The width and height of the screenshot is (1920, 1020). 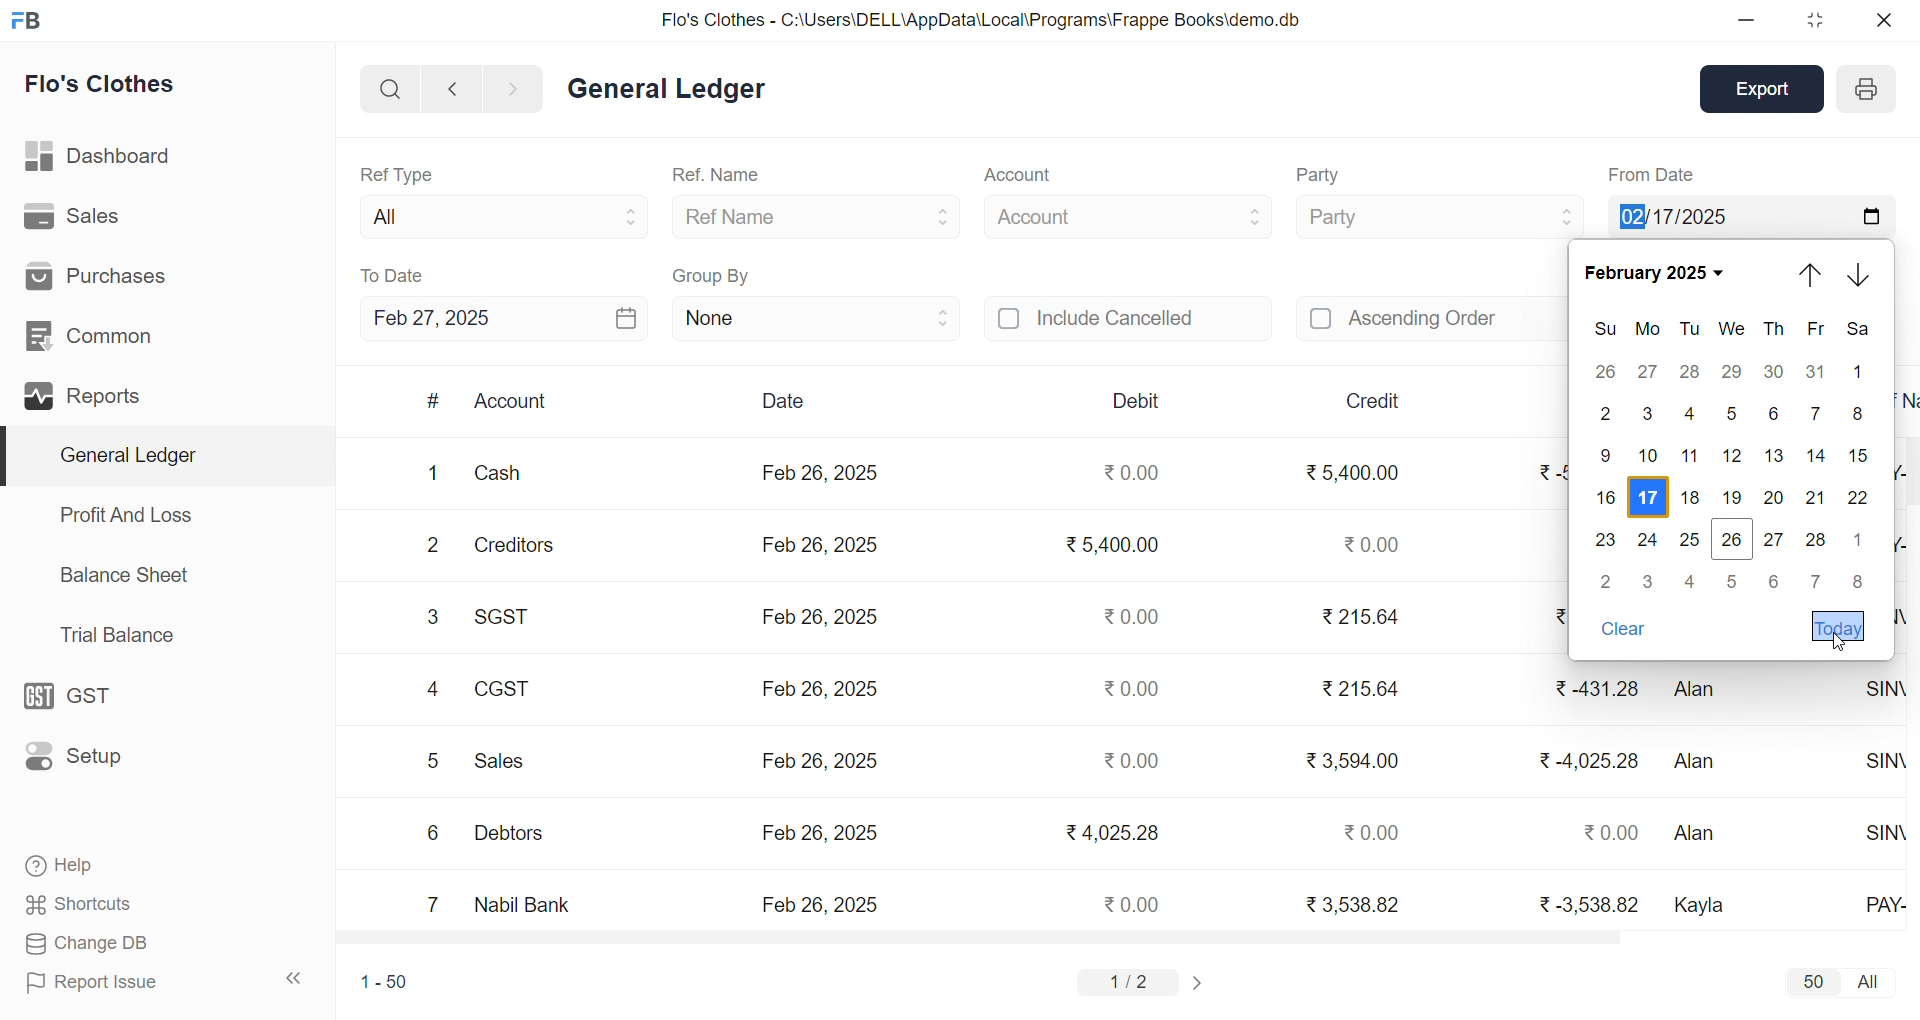 What do you see at coordinates (1133, 903) in the screenshot?
I see `₹0.00` at bounding box center [1133, 903].